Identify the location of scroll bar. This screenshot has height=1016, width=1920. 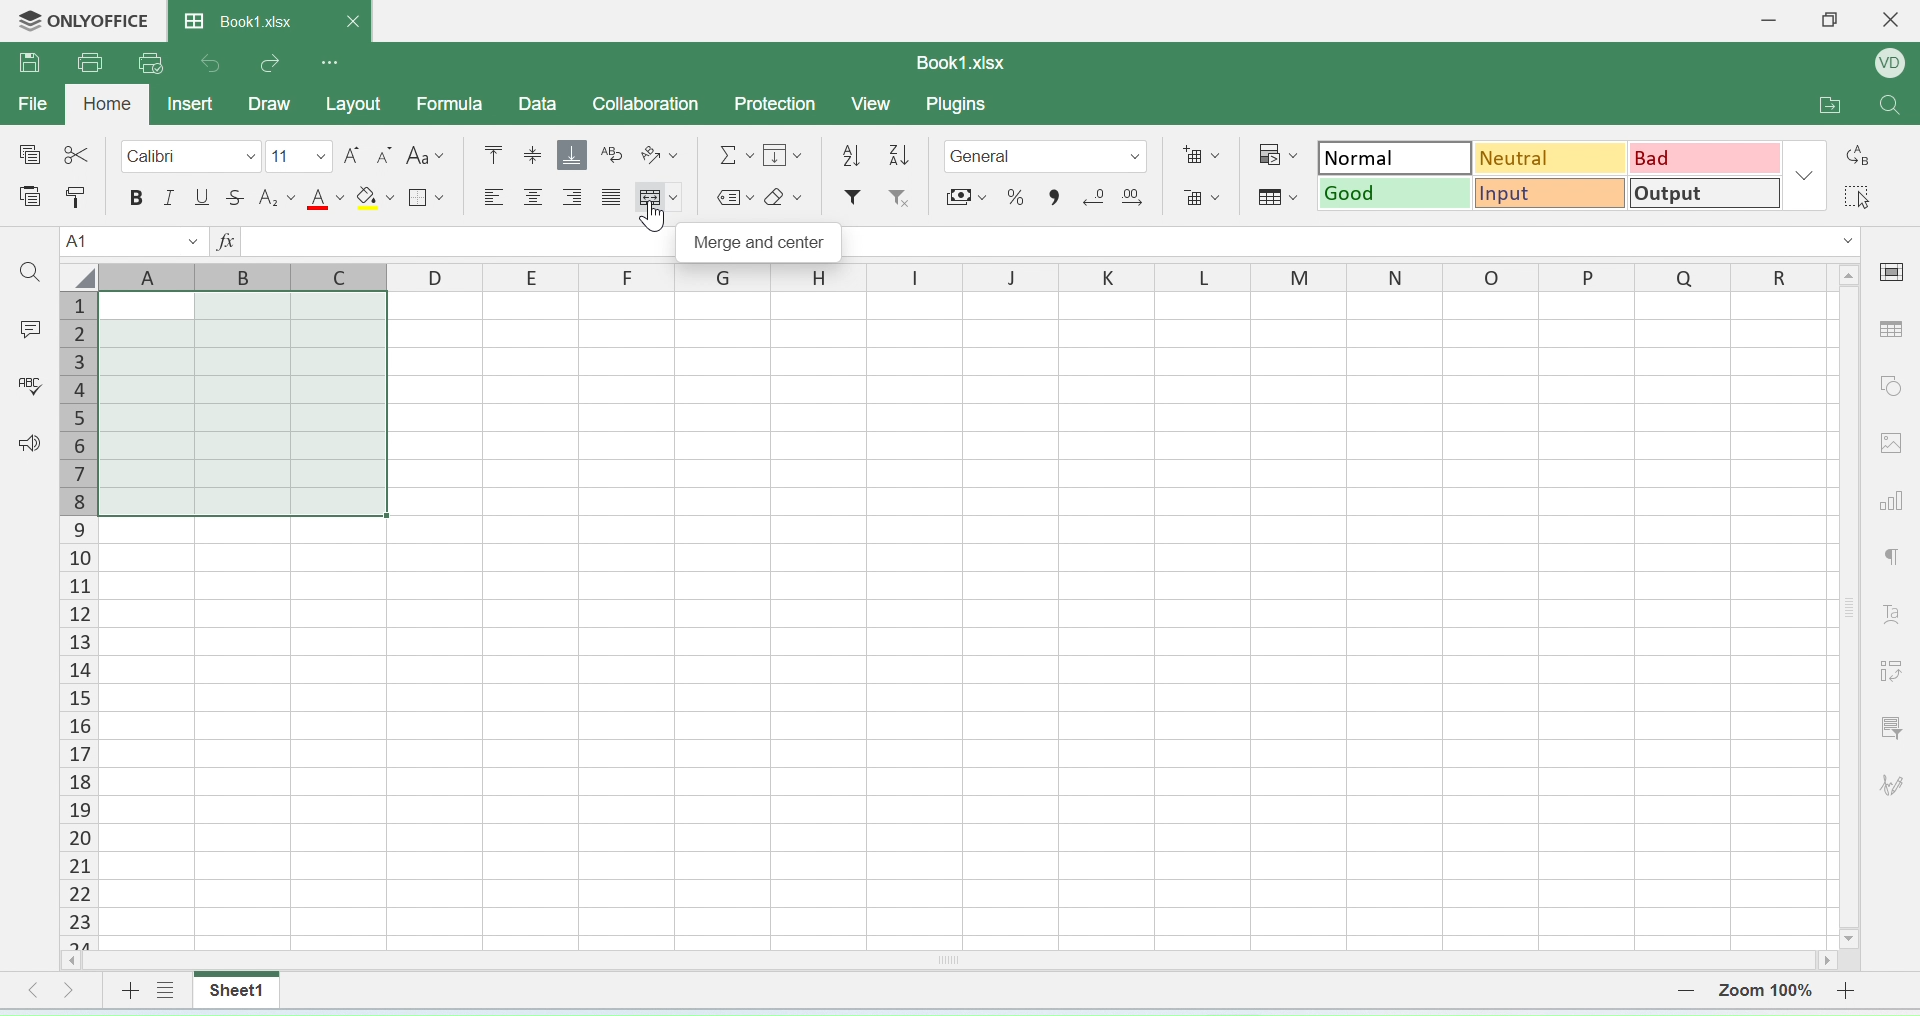
(1849, 601).